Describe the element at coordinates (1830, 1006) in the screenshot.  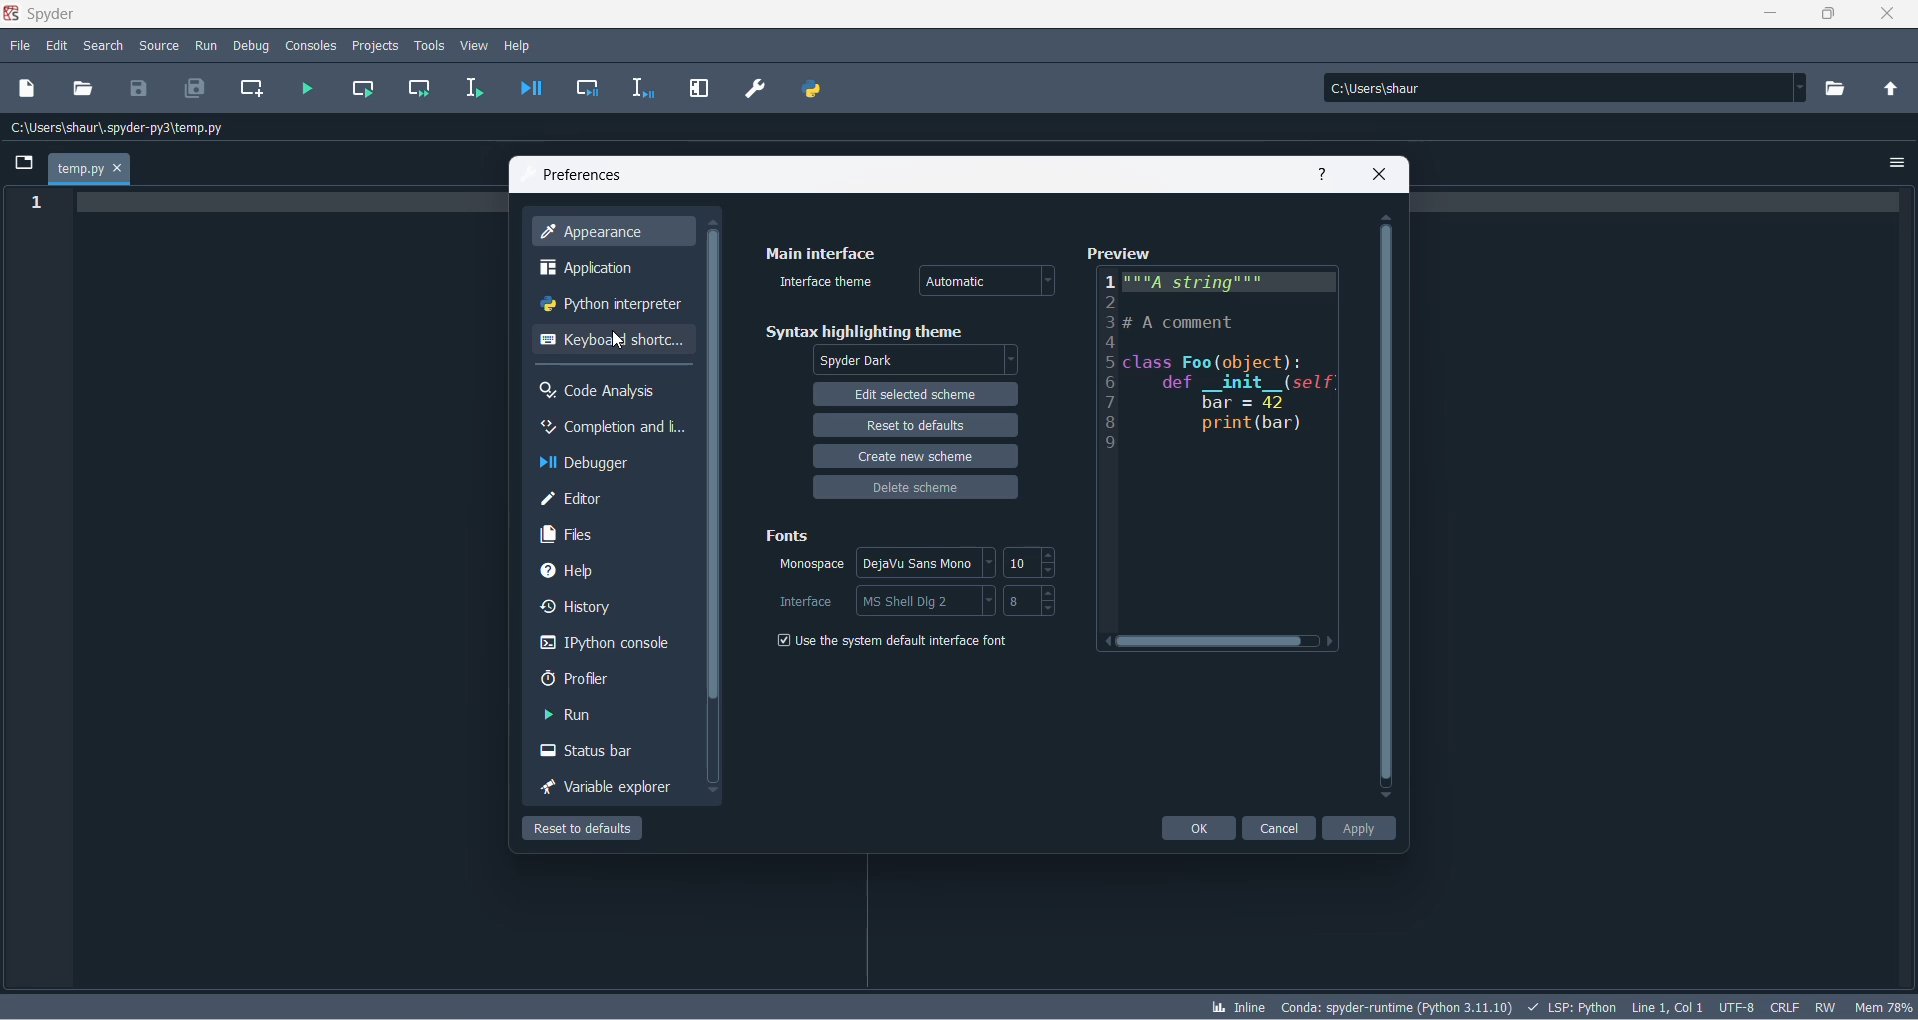
I see `file control` at that location.